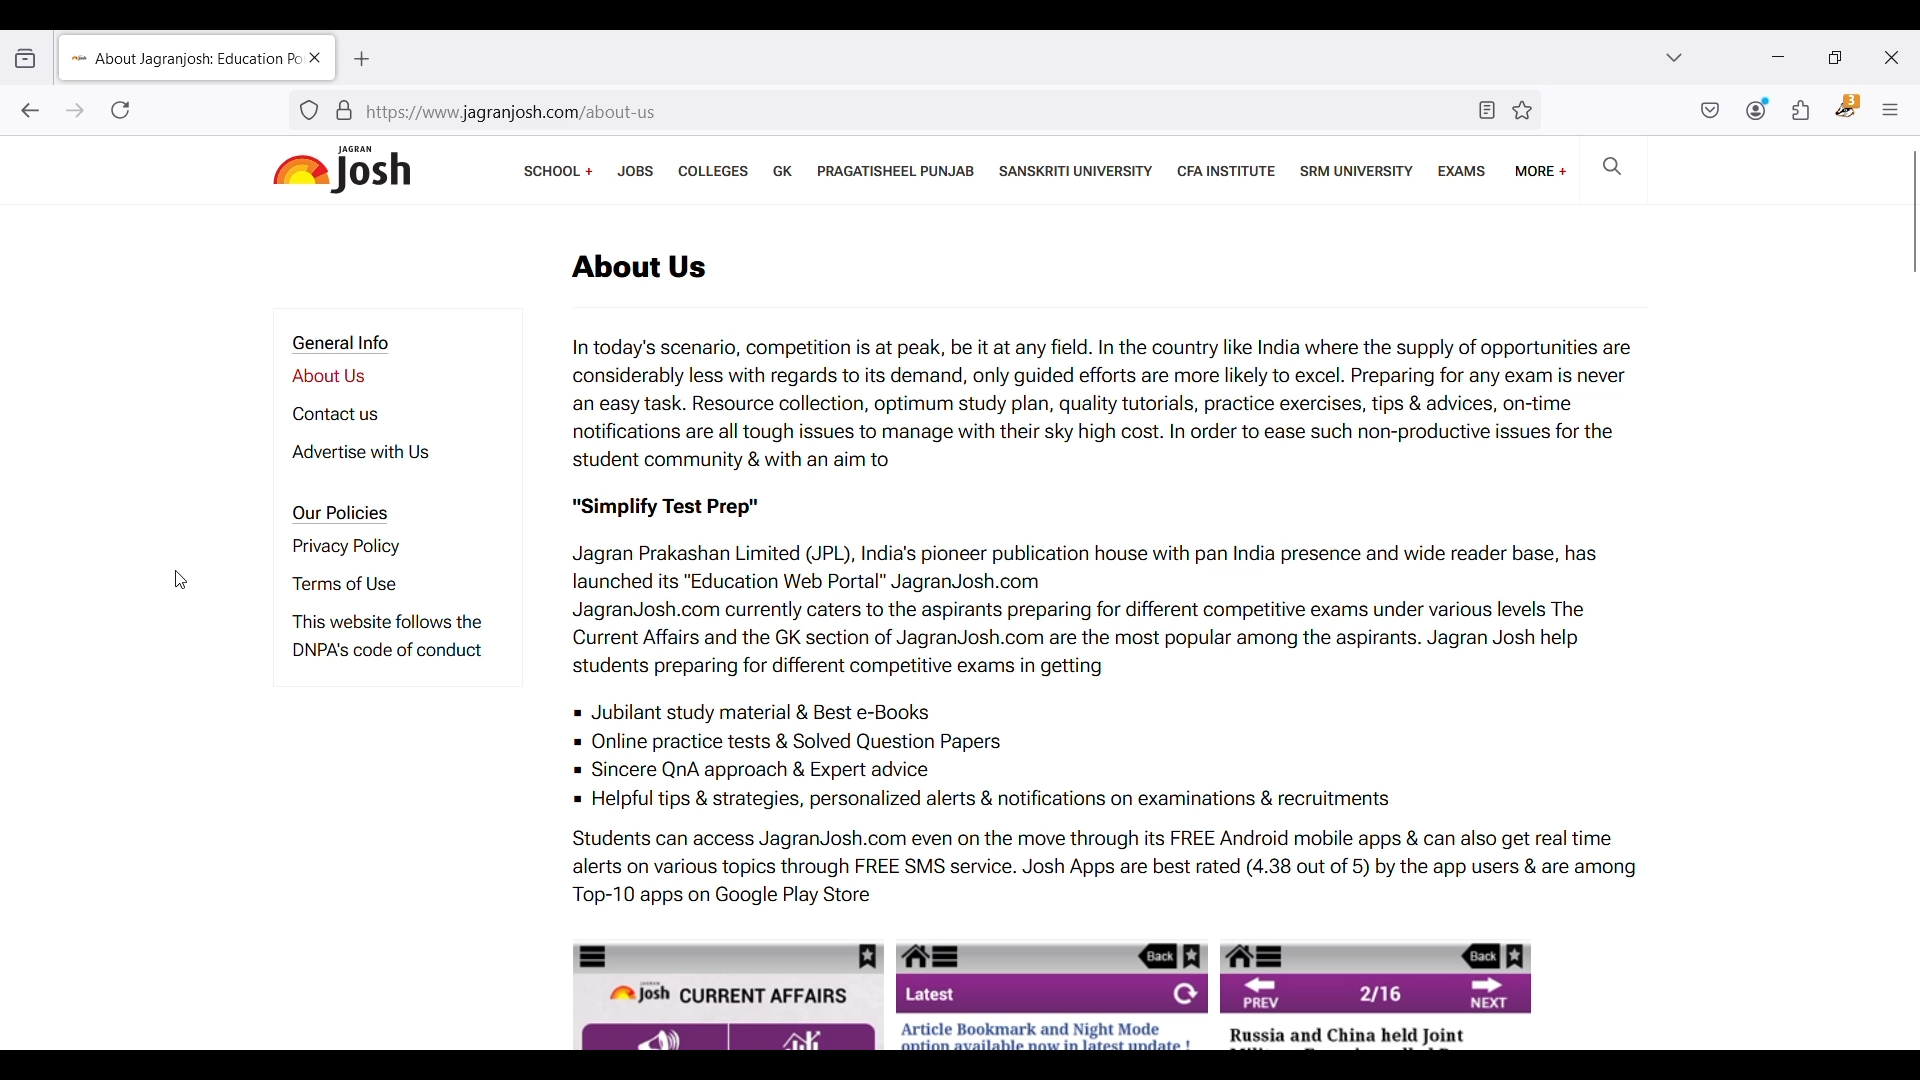 The width and height of the screenshot is (1920, 1080). What do you see at coordinates (1109, 989) in the screenshot?
I see `Website's mobile UI` at bounding box center [1109, 989].